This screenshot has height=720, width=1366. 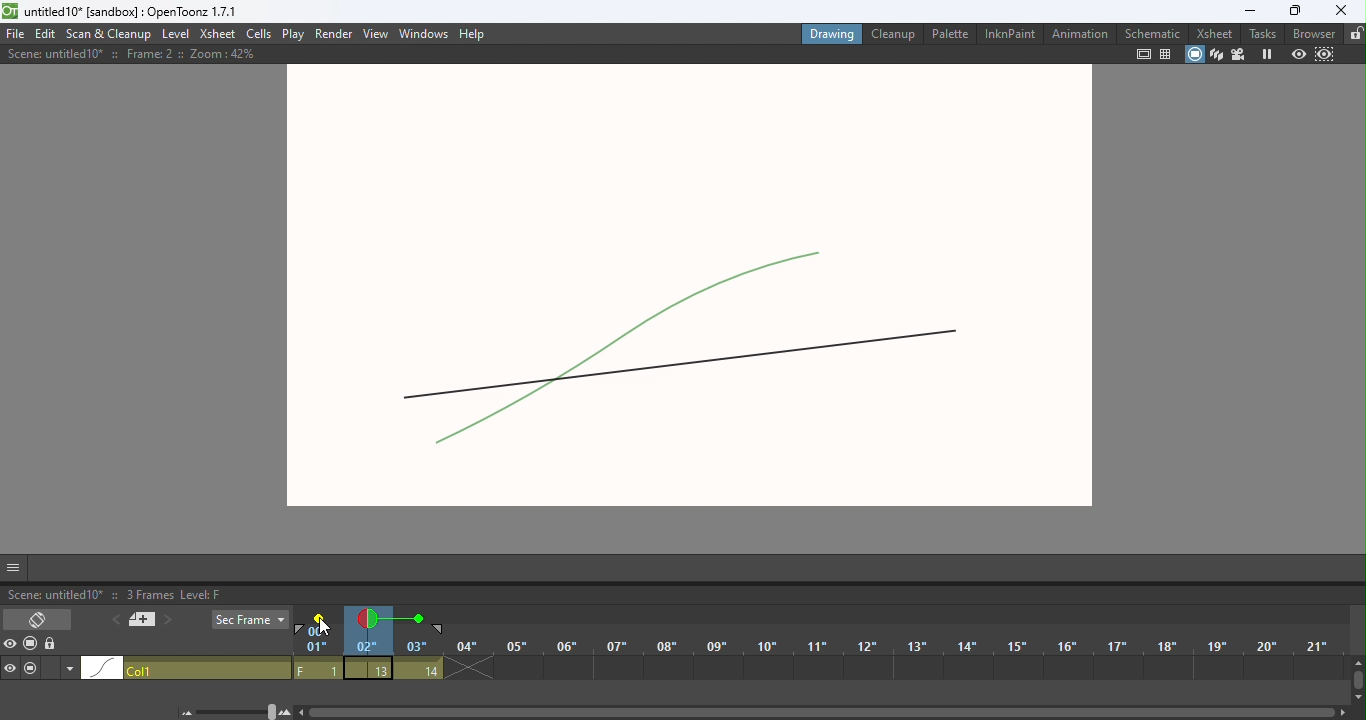 I want to click on Cells, so click(x=258, y=35).